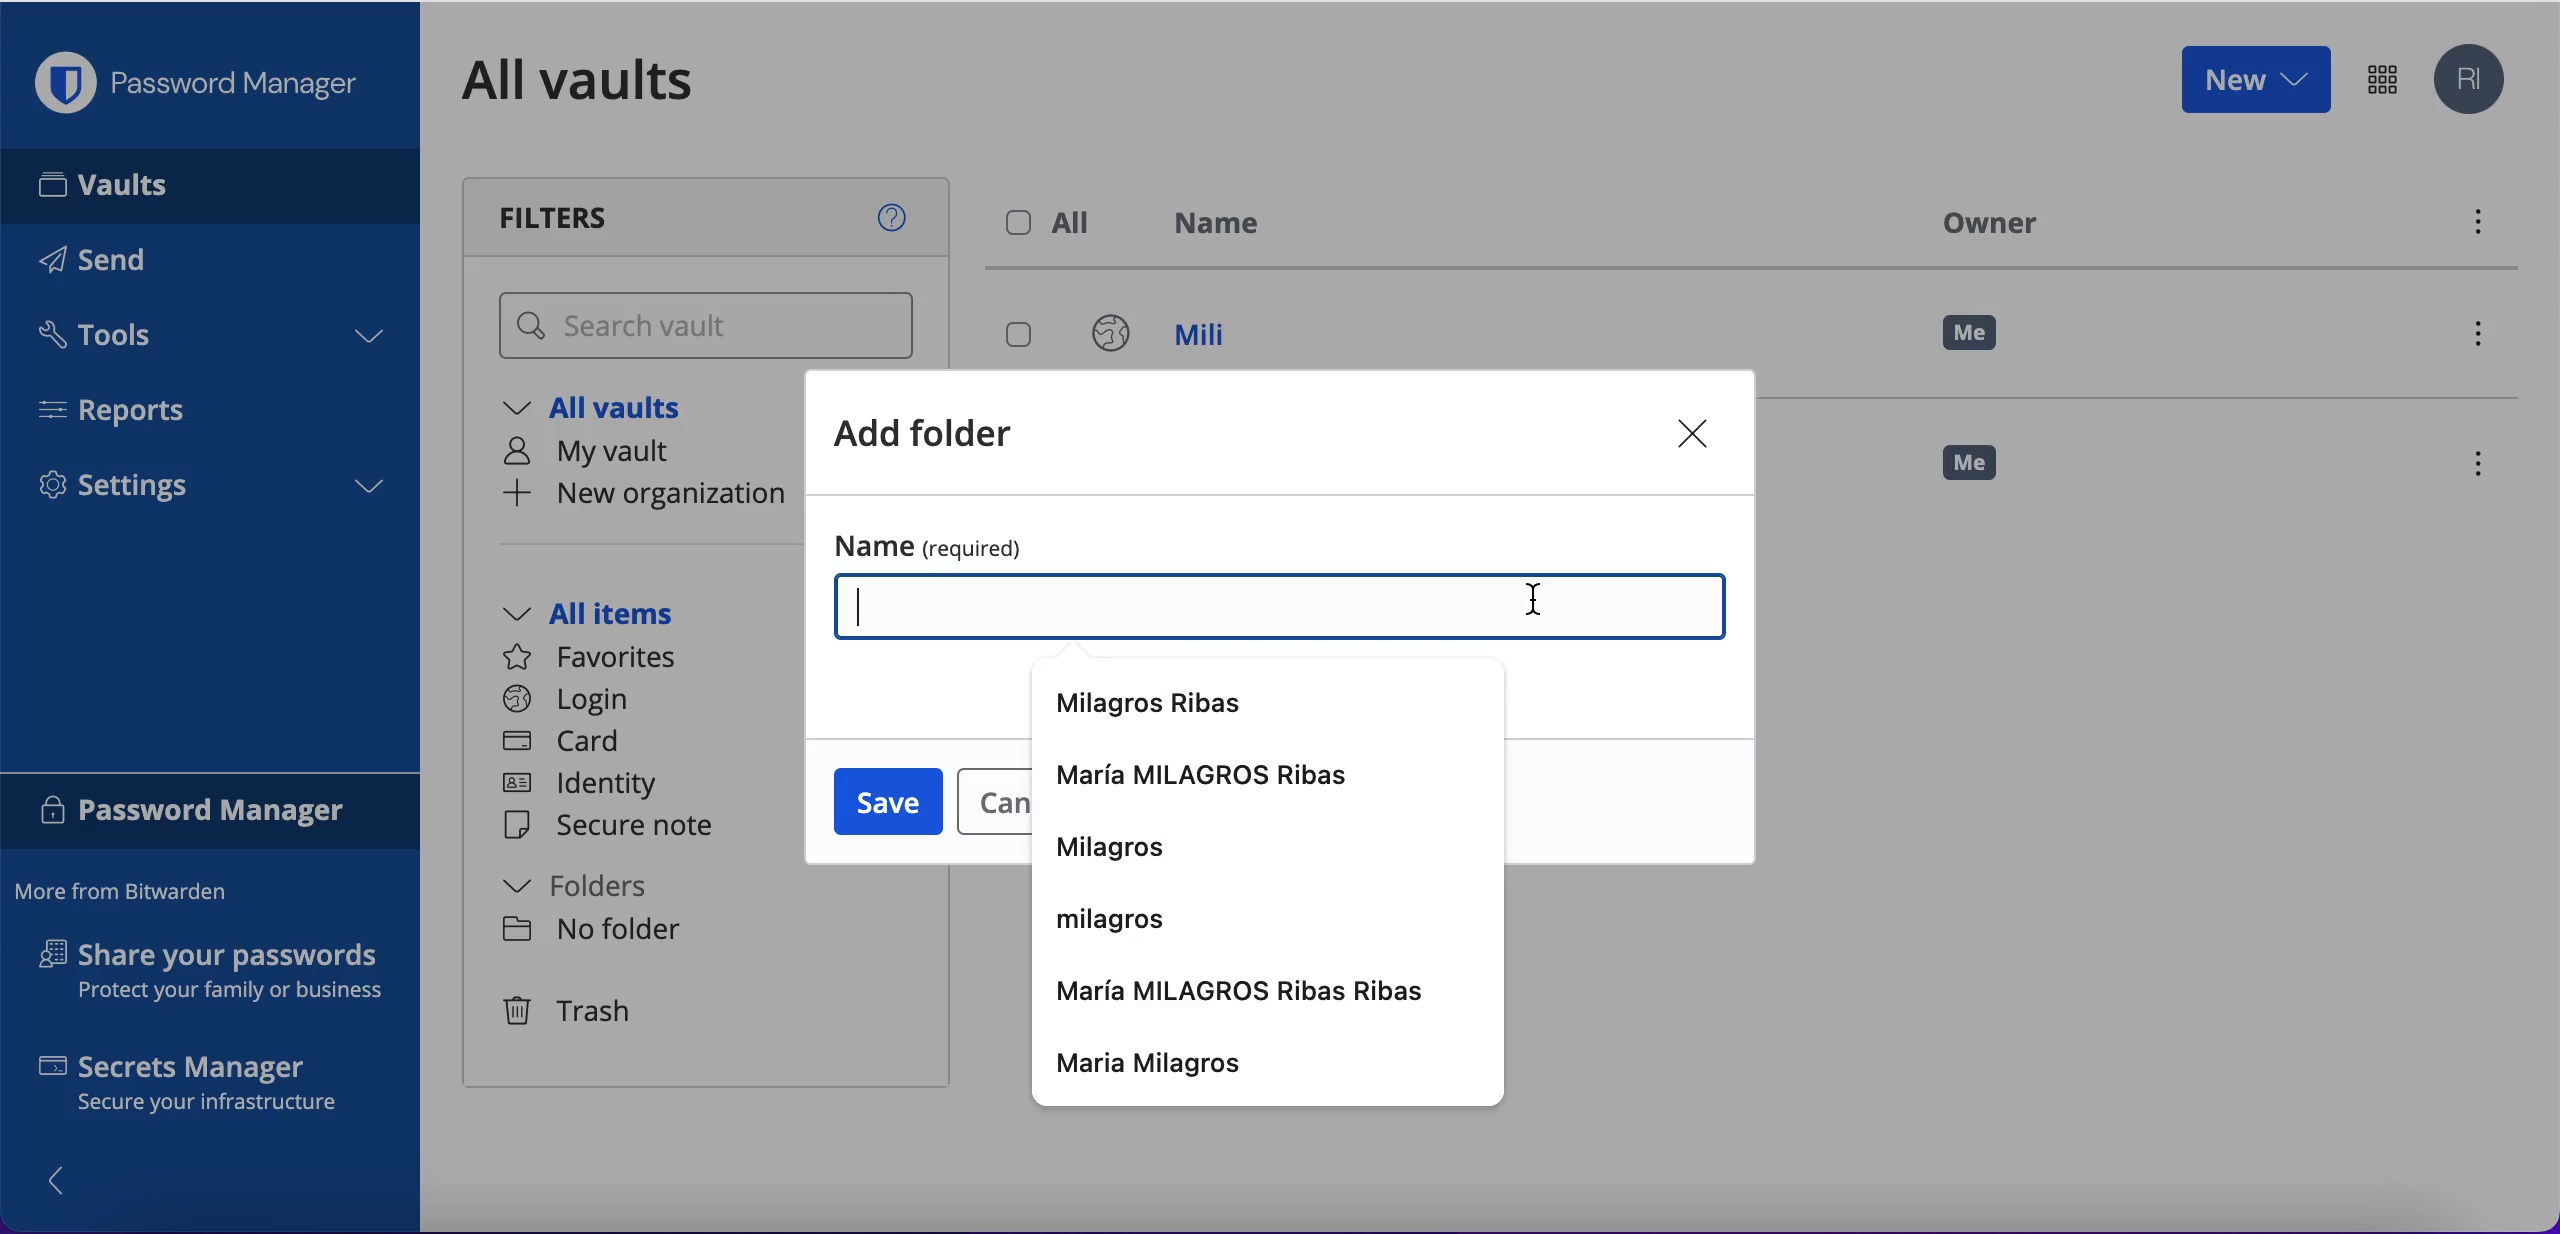 The width and height of the screenshot is (2560, 1234). What do you see at coordinates (211, 1088) in the screenshot?
I see `secrets manager secure your infrastructure` at bounding box center [211, 1088].